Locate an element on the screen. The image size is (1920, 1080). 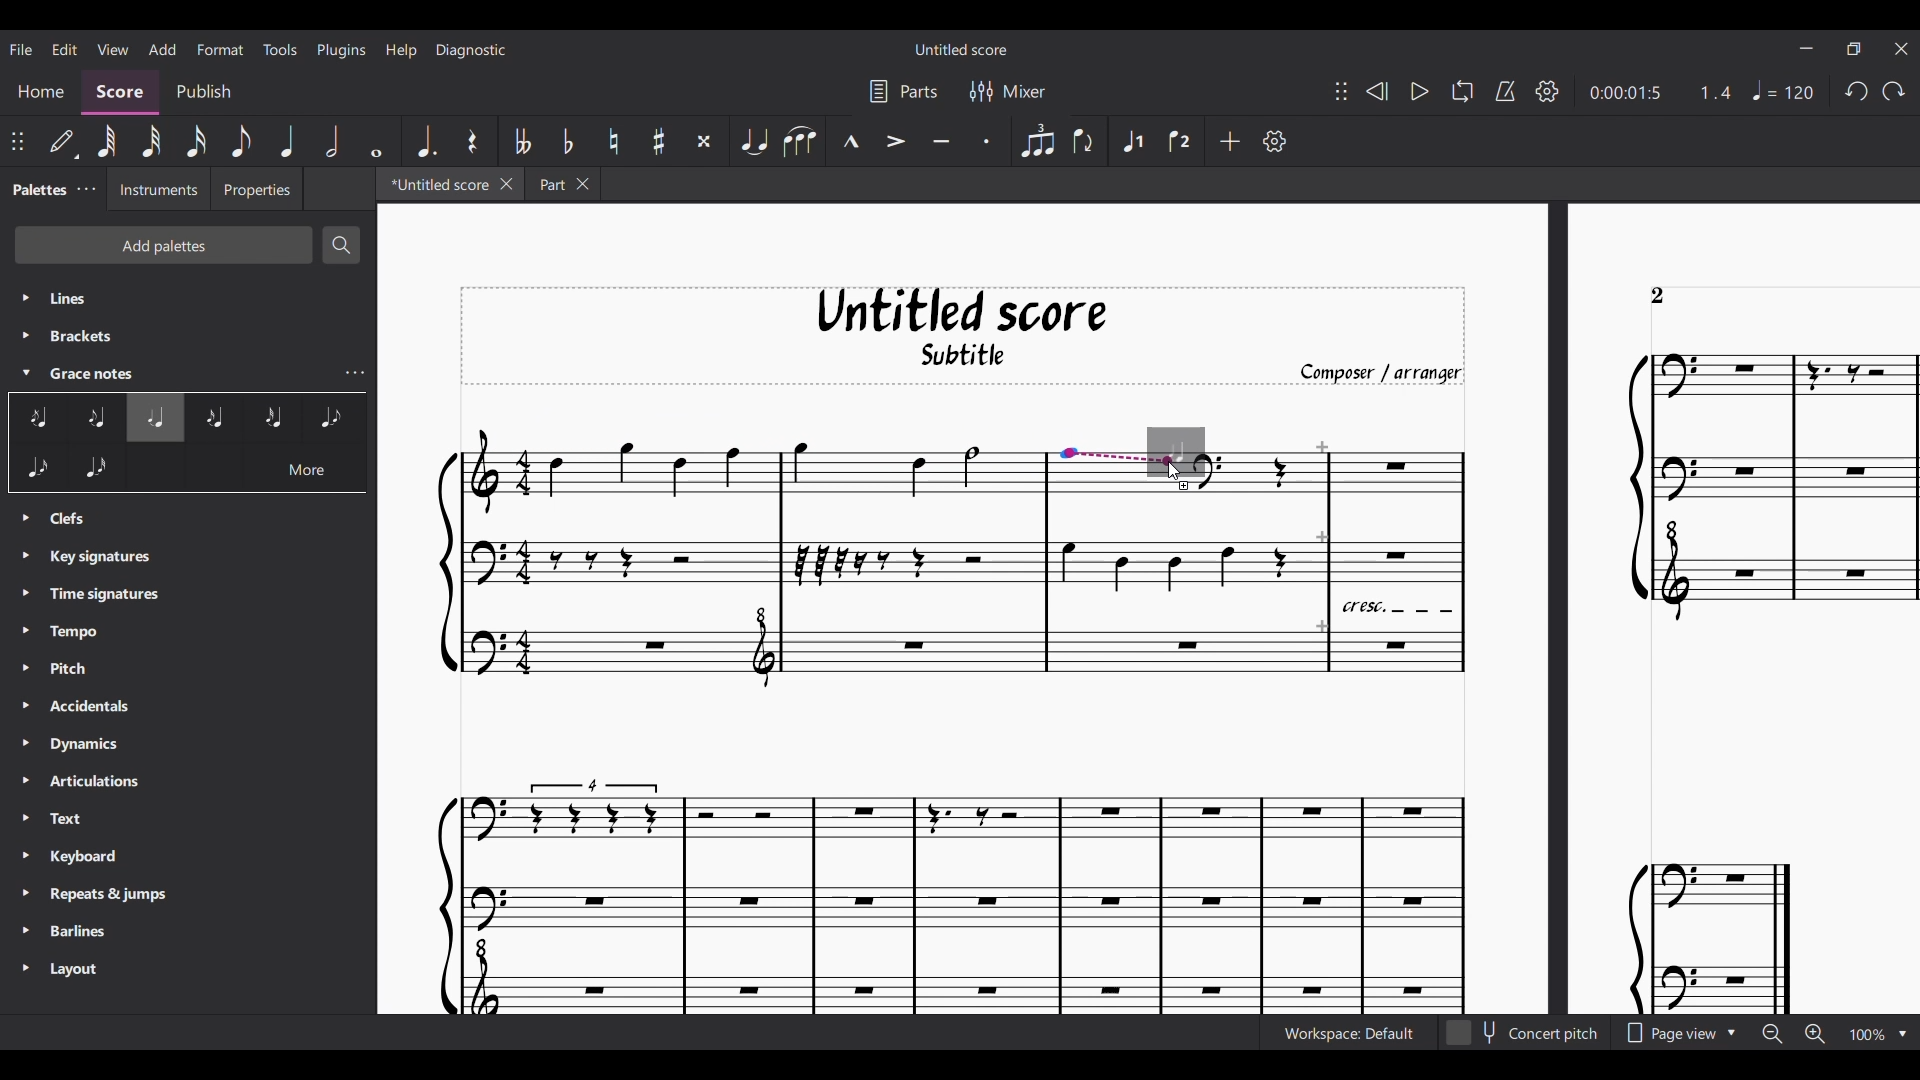
Close interface is located at coordinates (1902, 49).